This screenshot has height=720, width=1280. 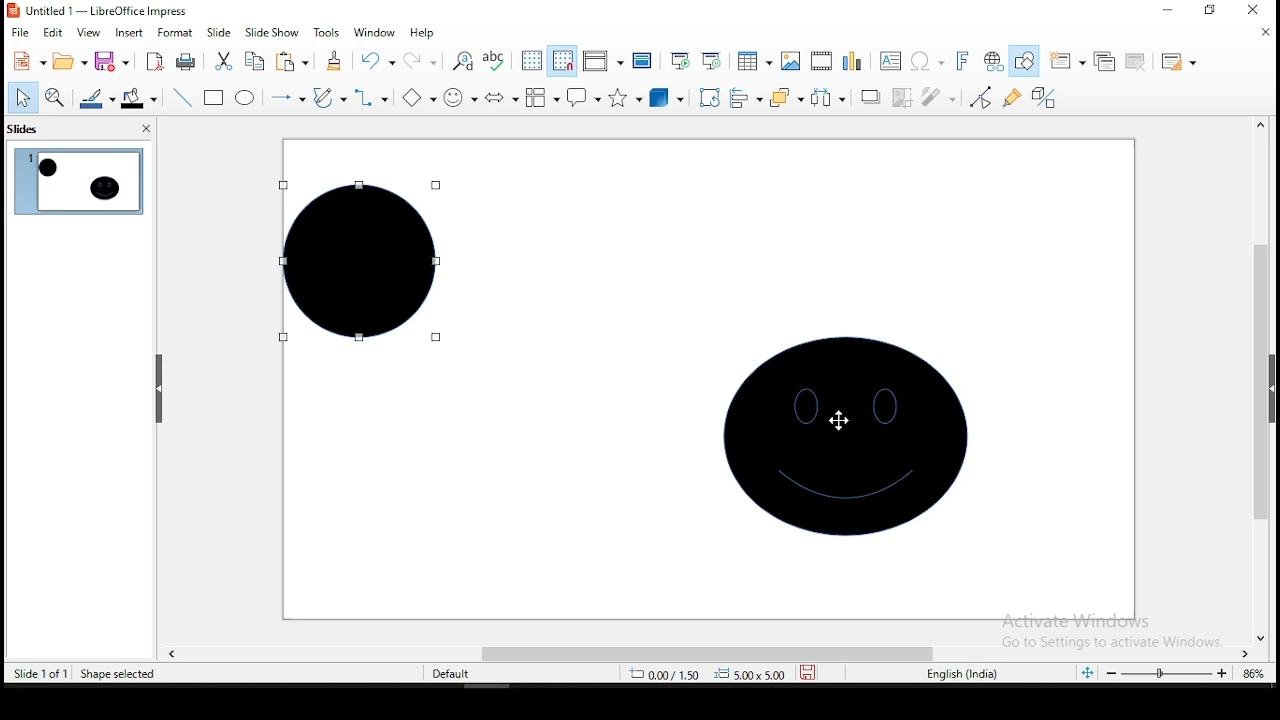 I want to click on fit slide to current window, so click(x=1086, y=671).